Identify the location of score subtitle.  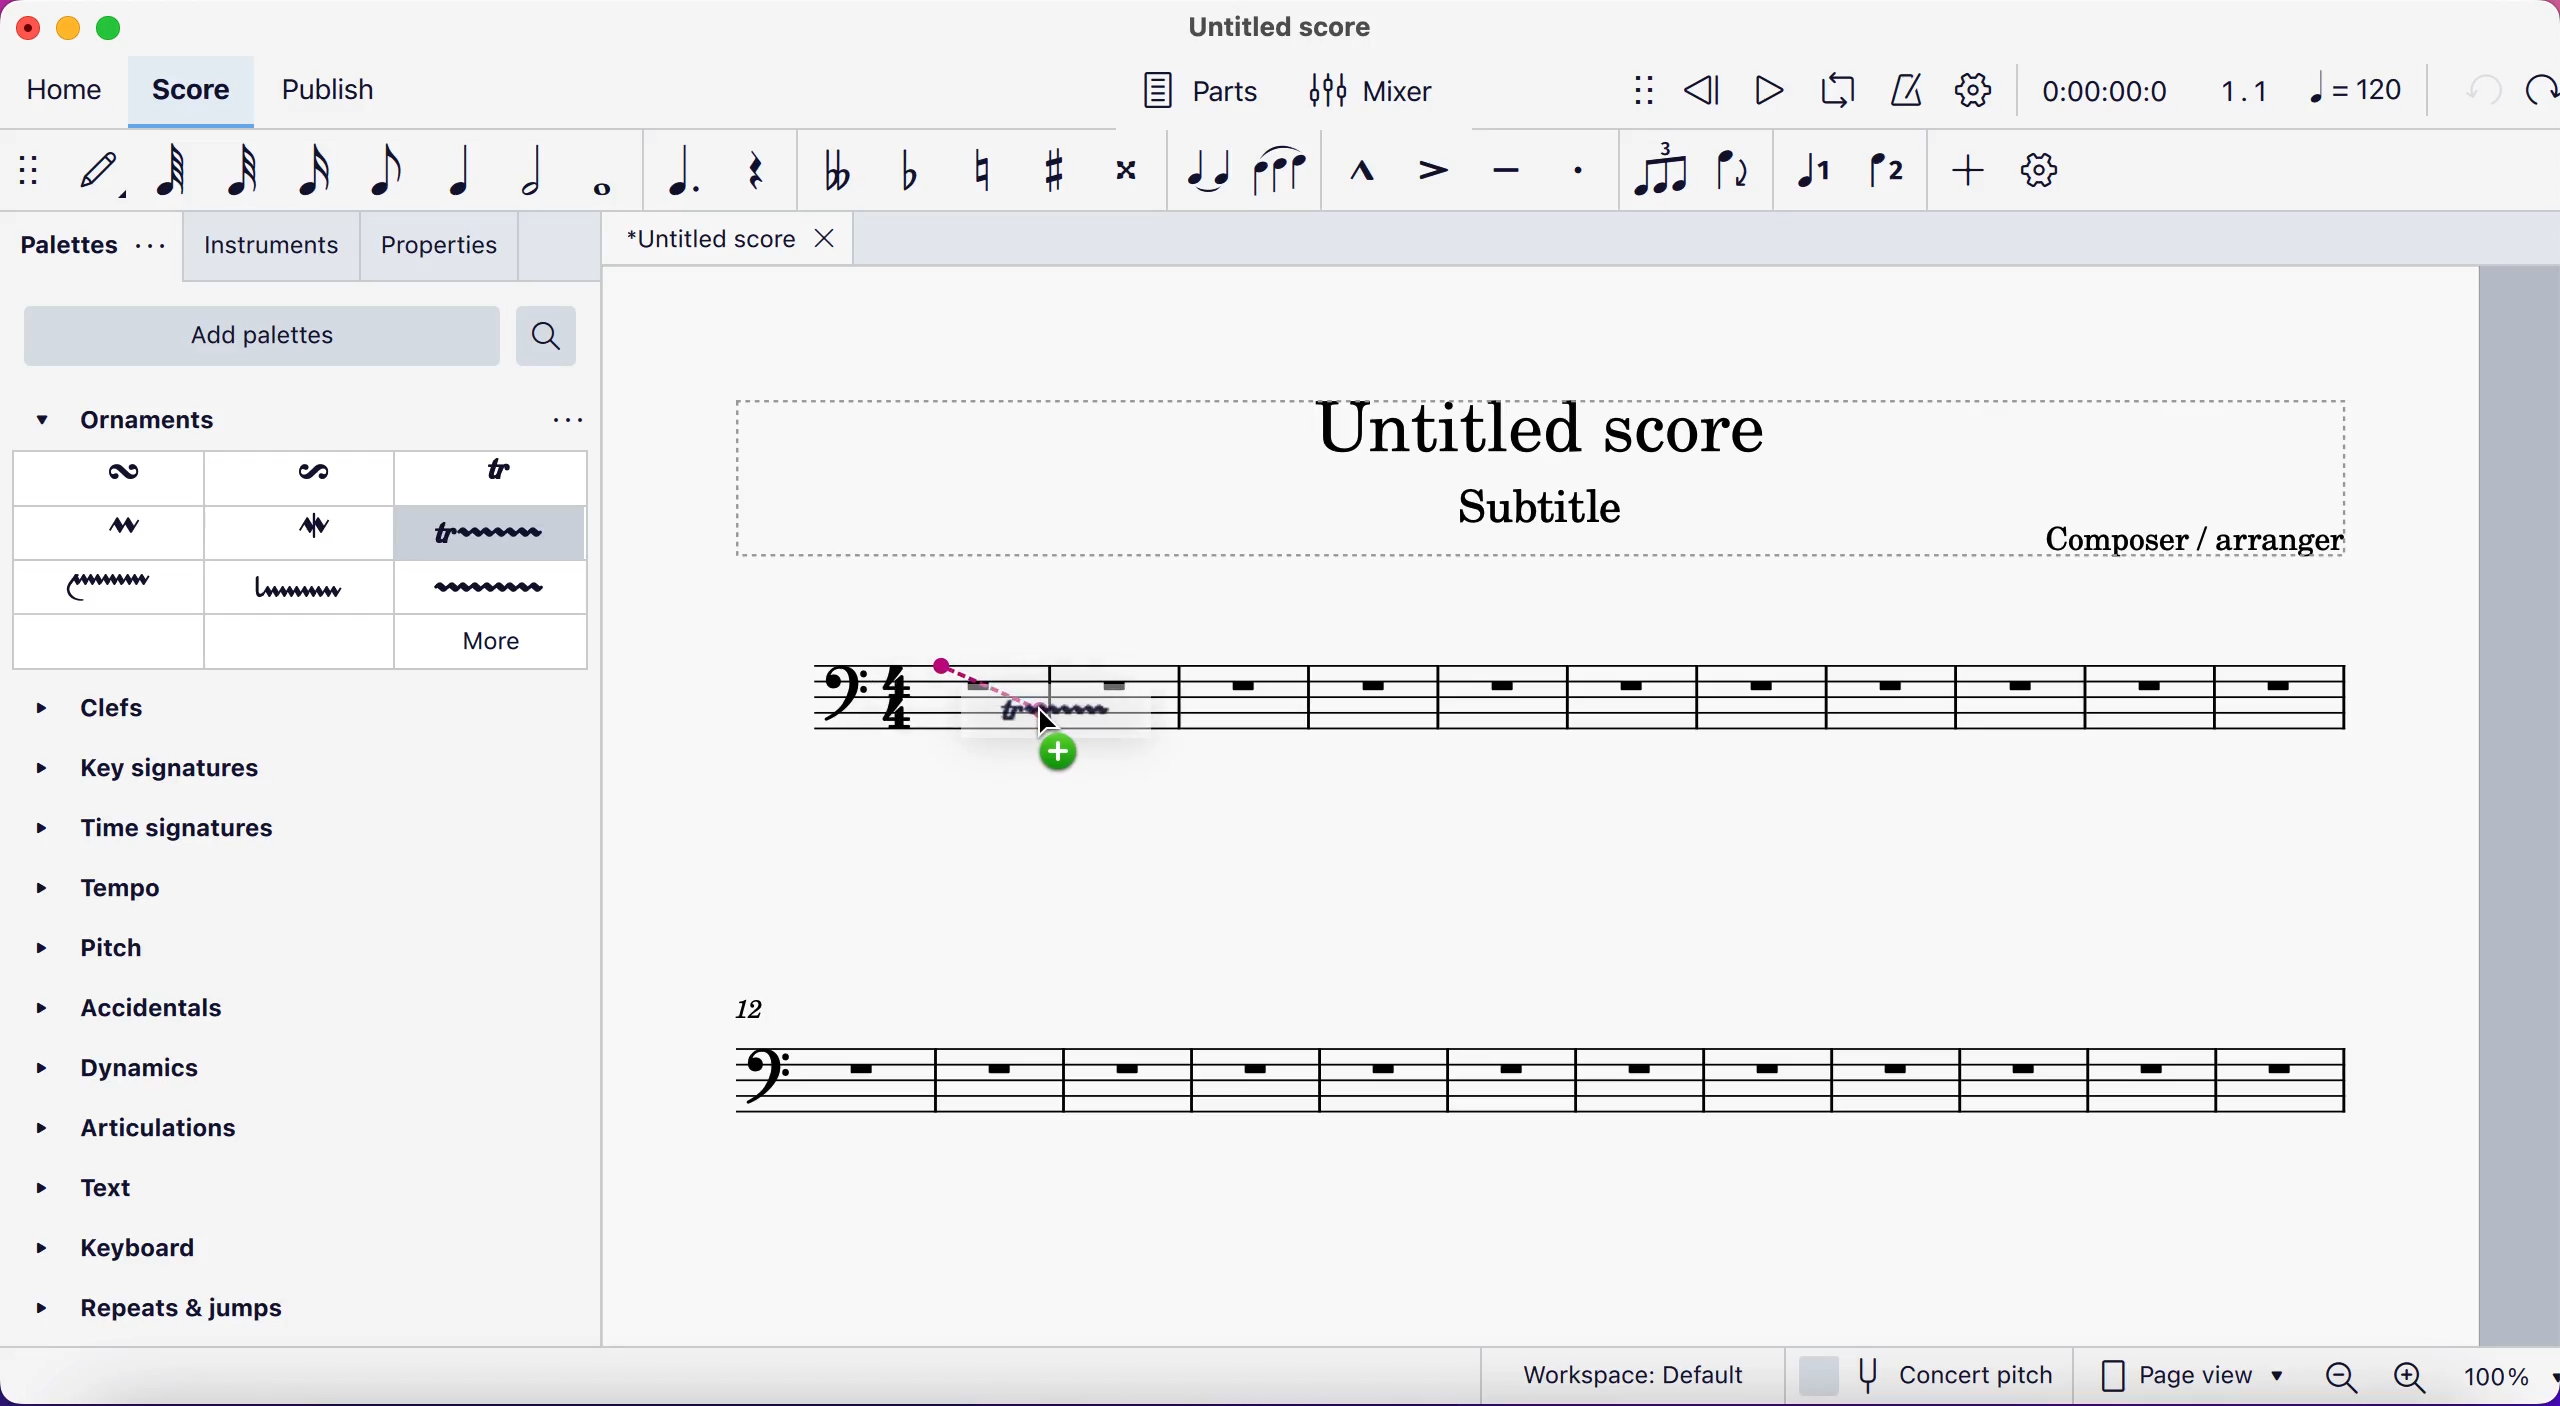
(1549, 518).